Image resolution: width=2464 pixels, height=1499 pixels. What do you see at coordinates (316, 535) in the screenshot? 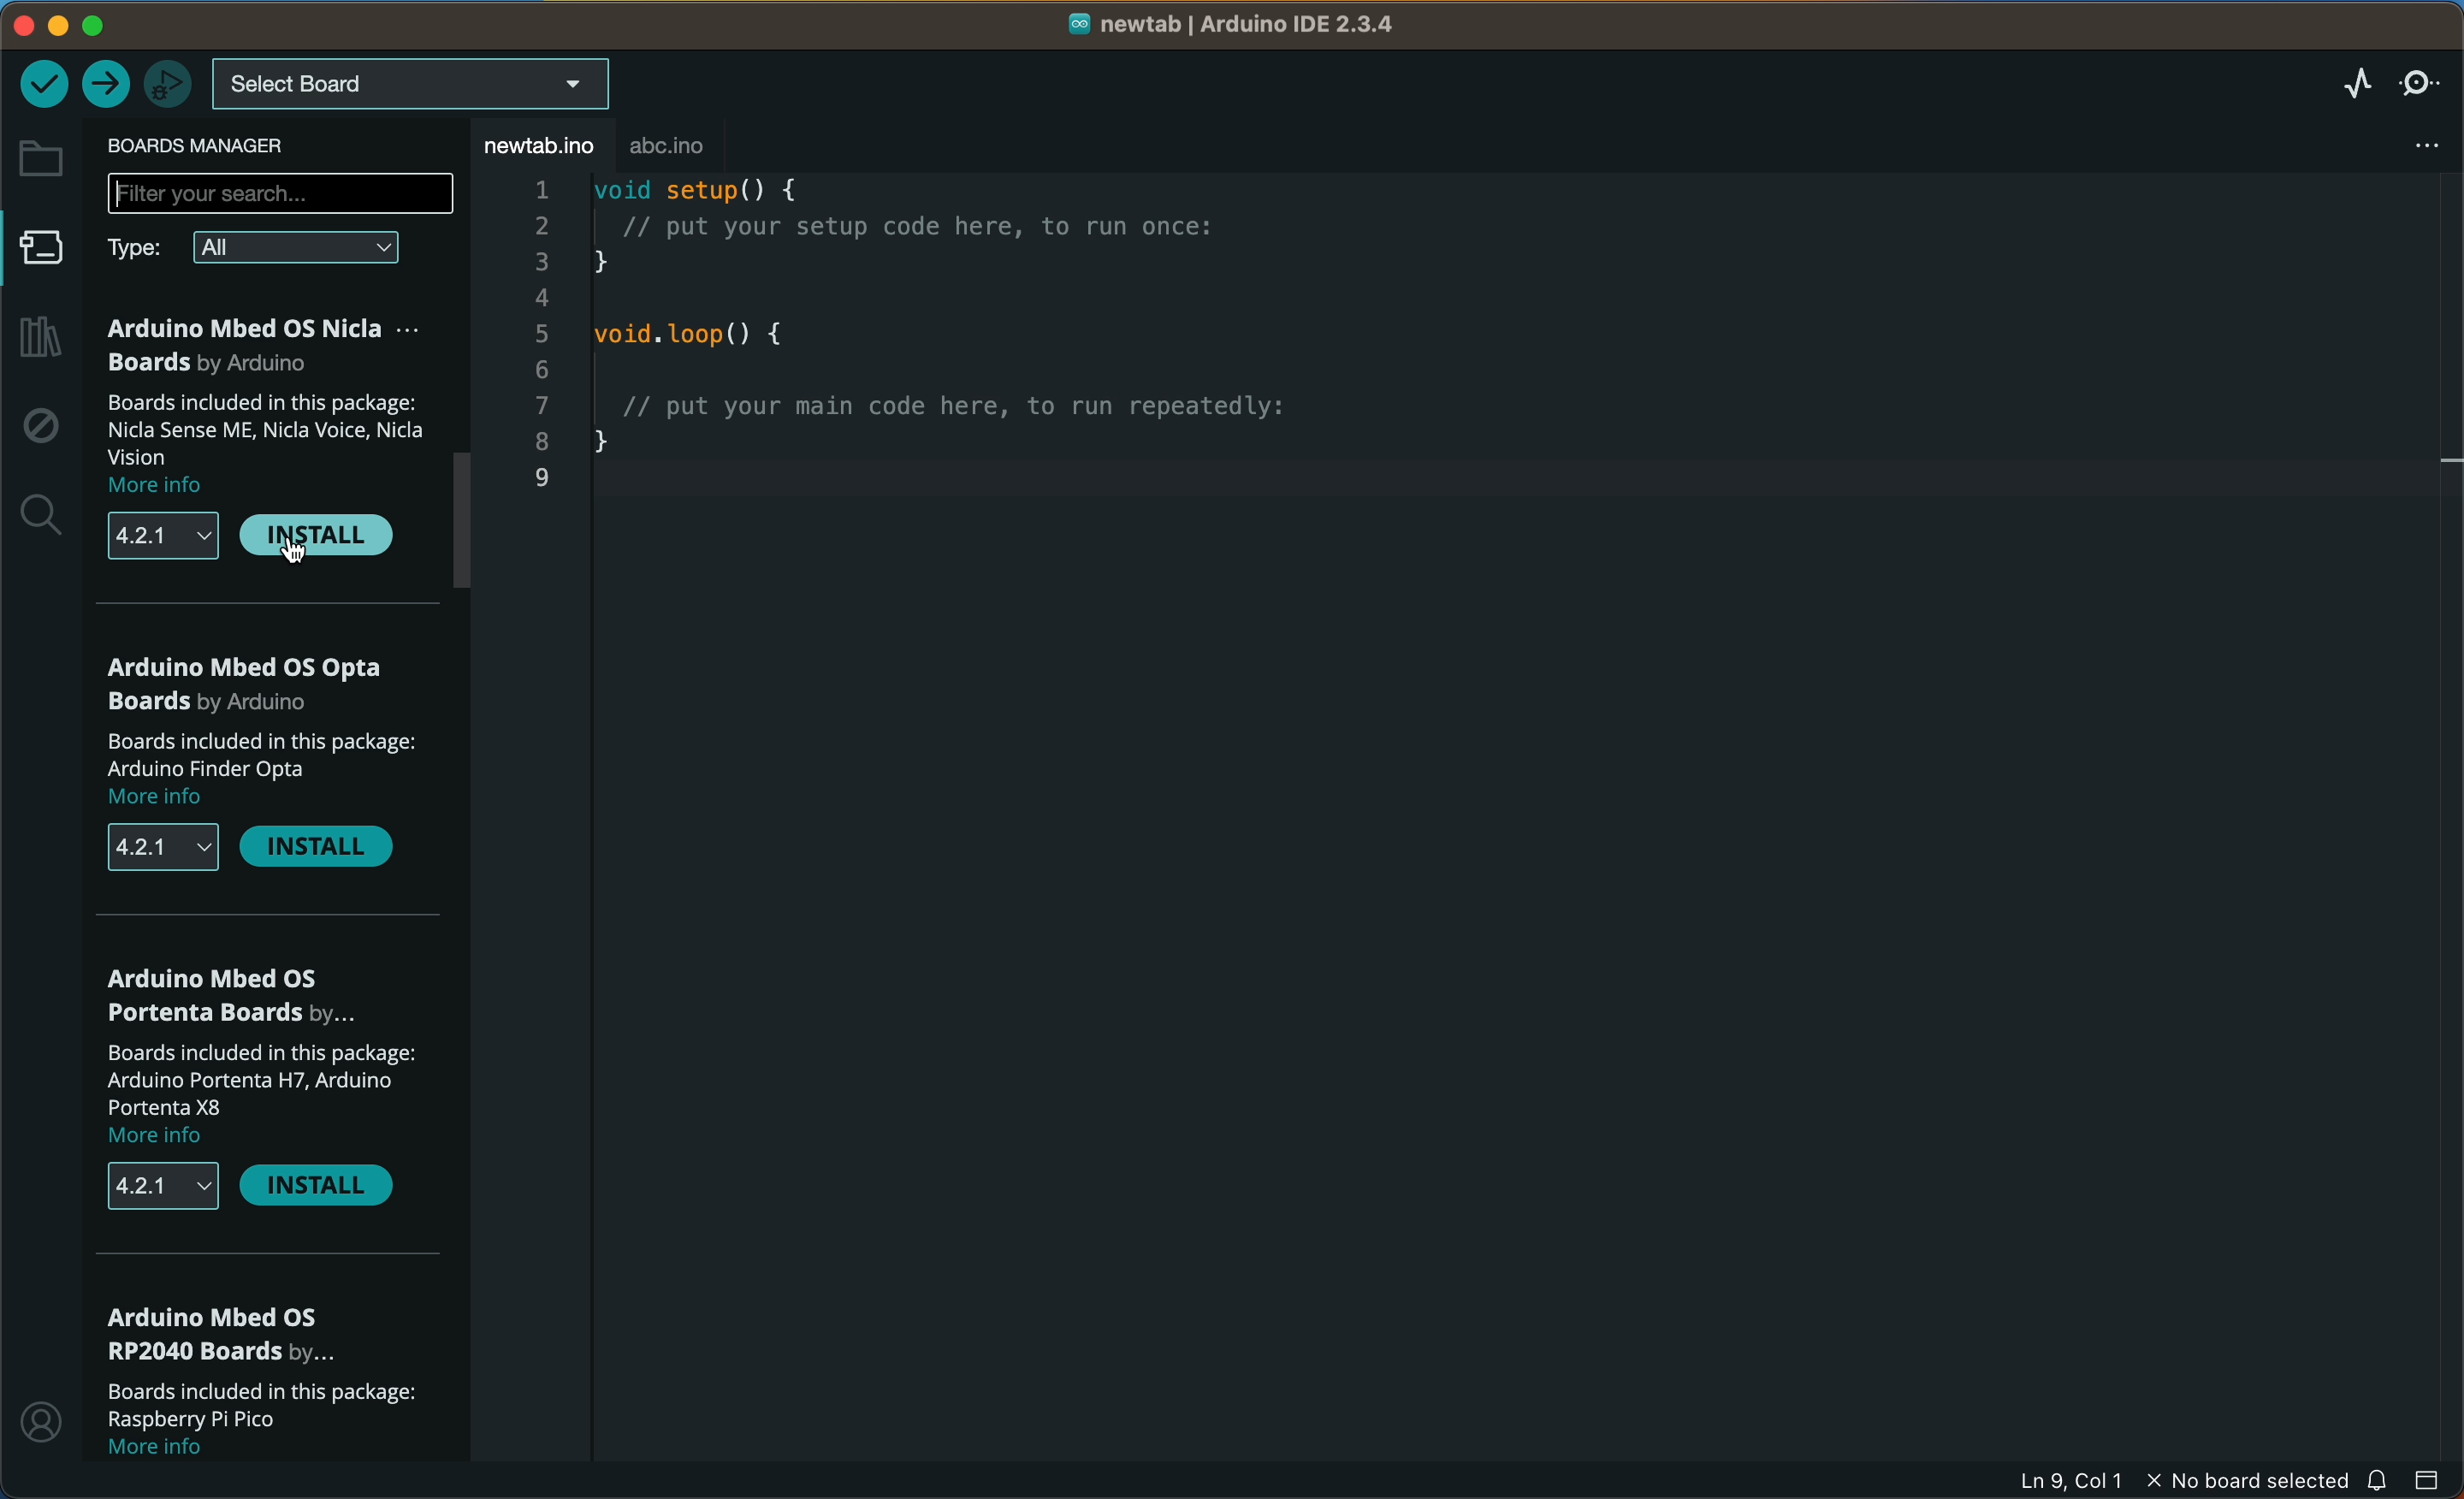
I see `install` at bounding box center [316, 535].